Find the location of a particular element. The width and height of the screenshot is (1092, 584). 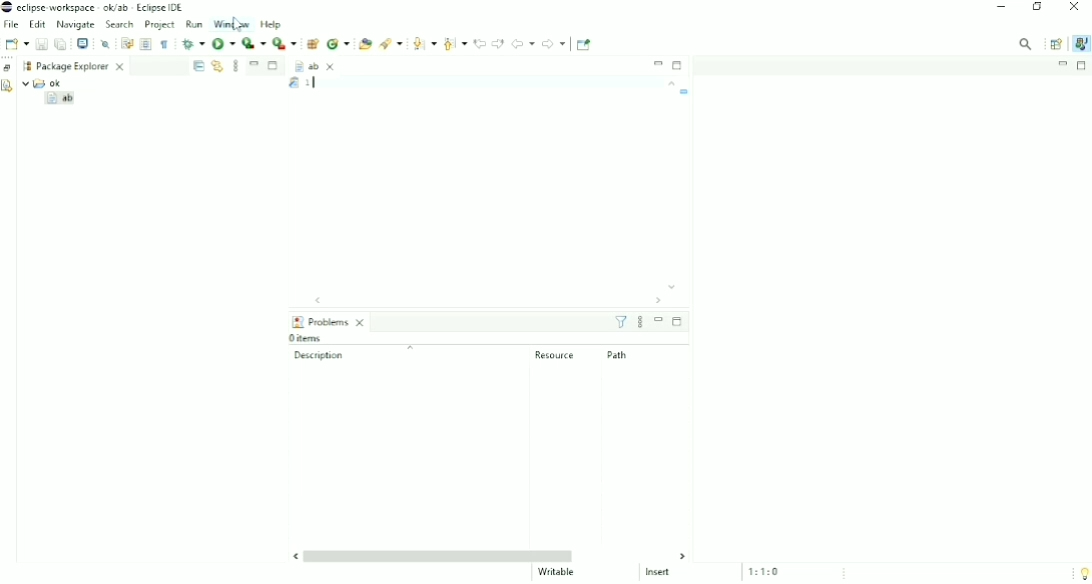

Declaration is located at coordinates (8, 88).